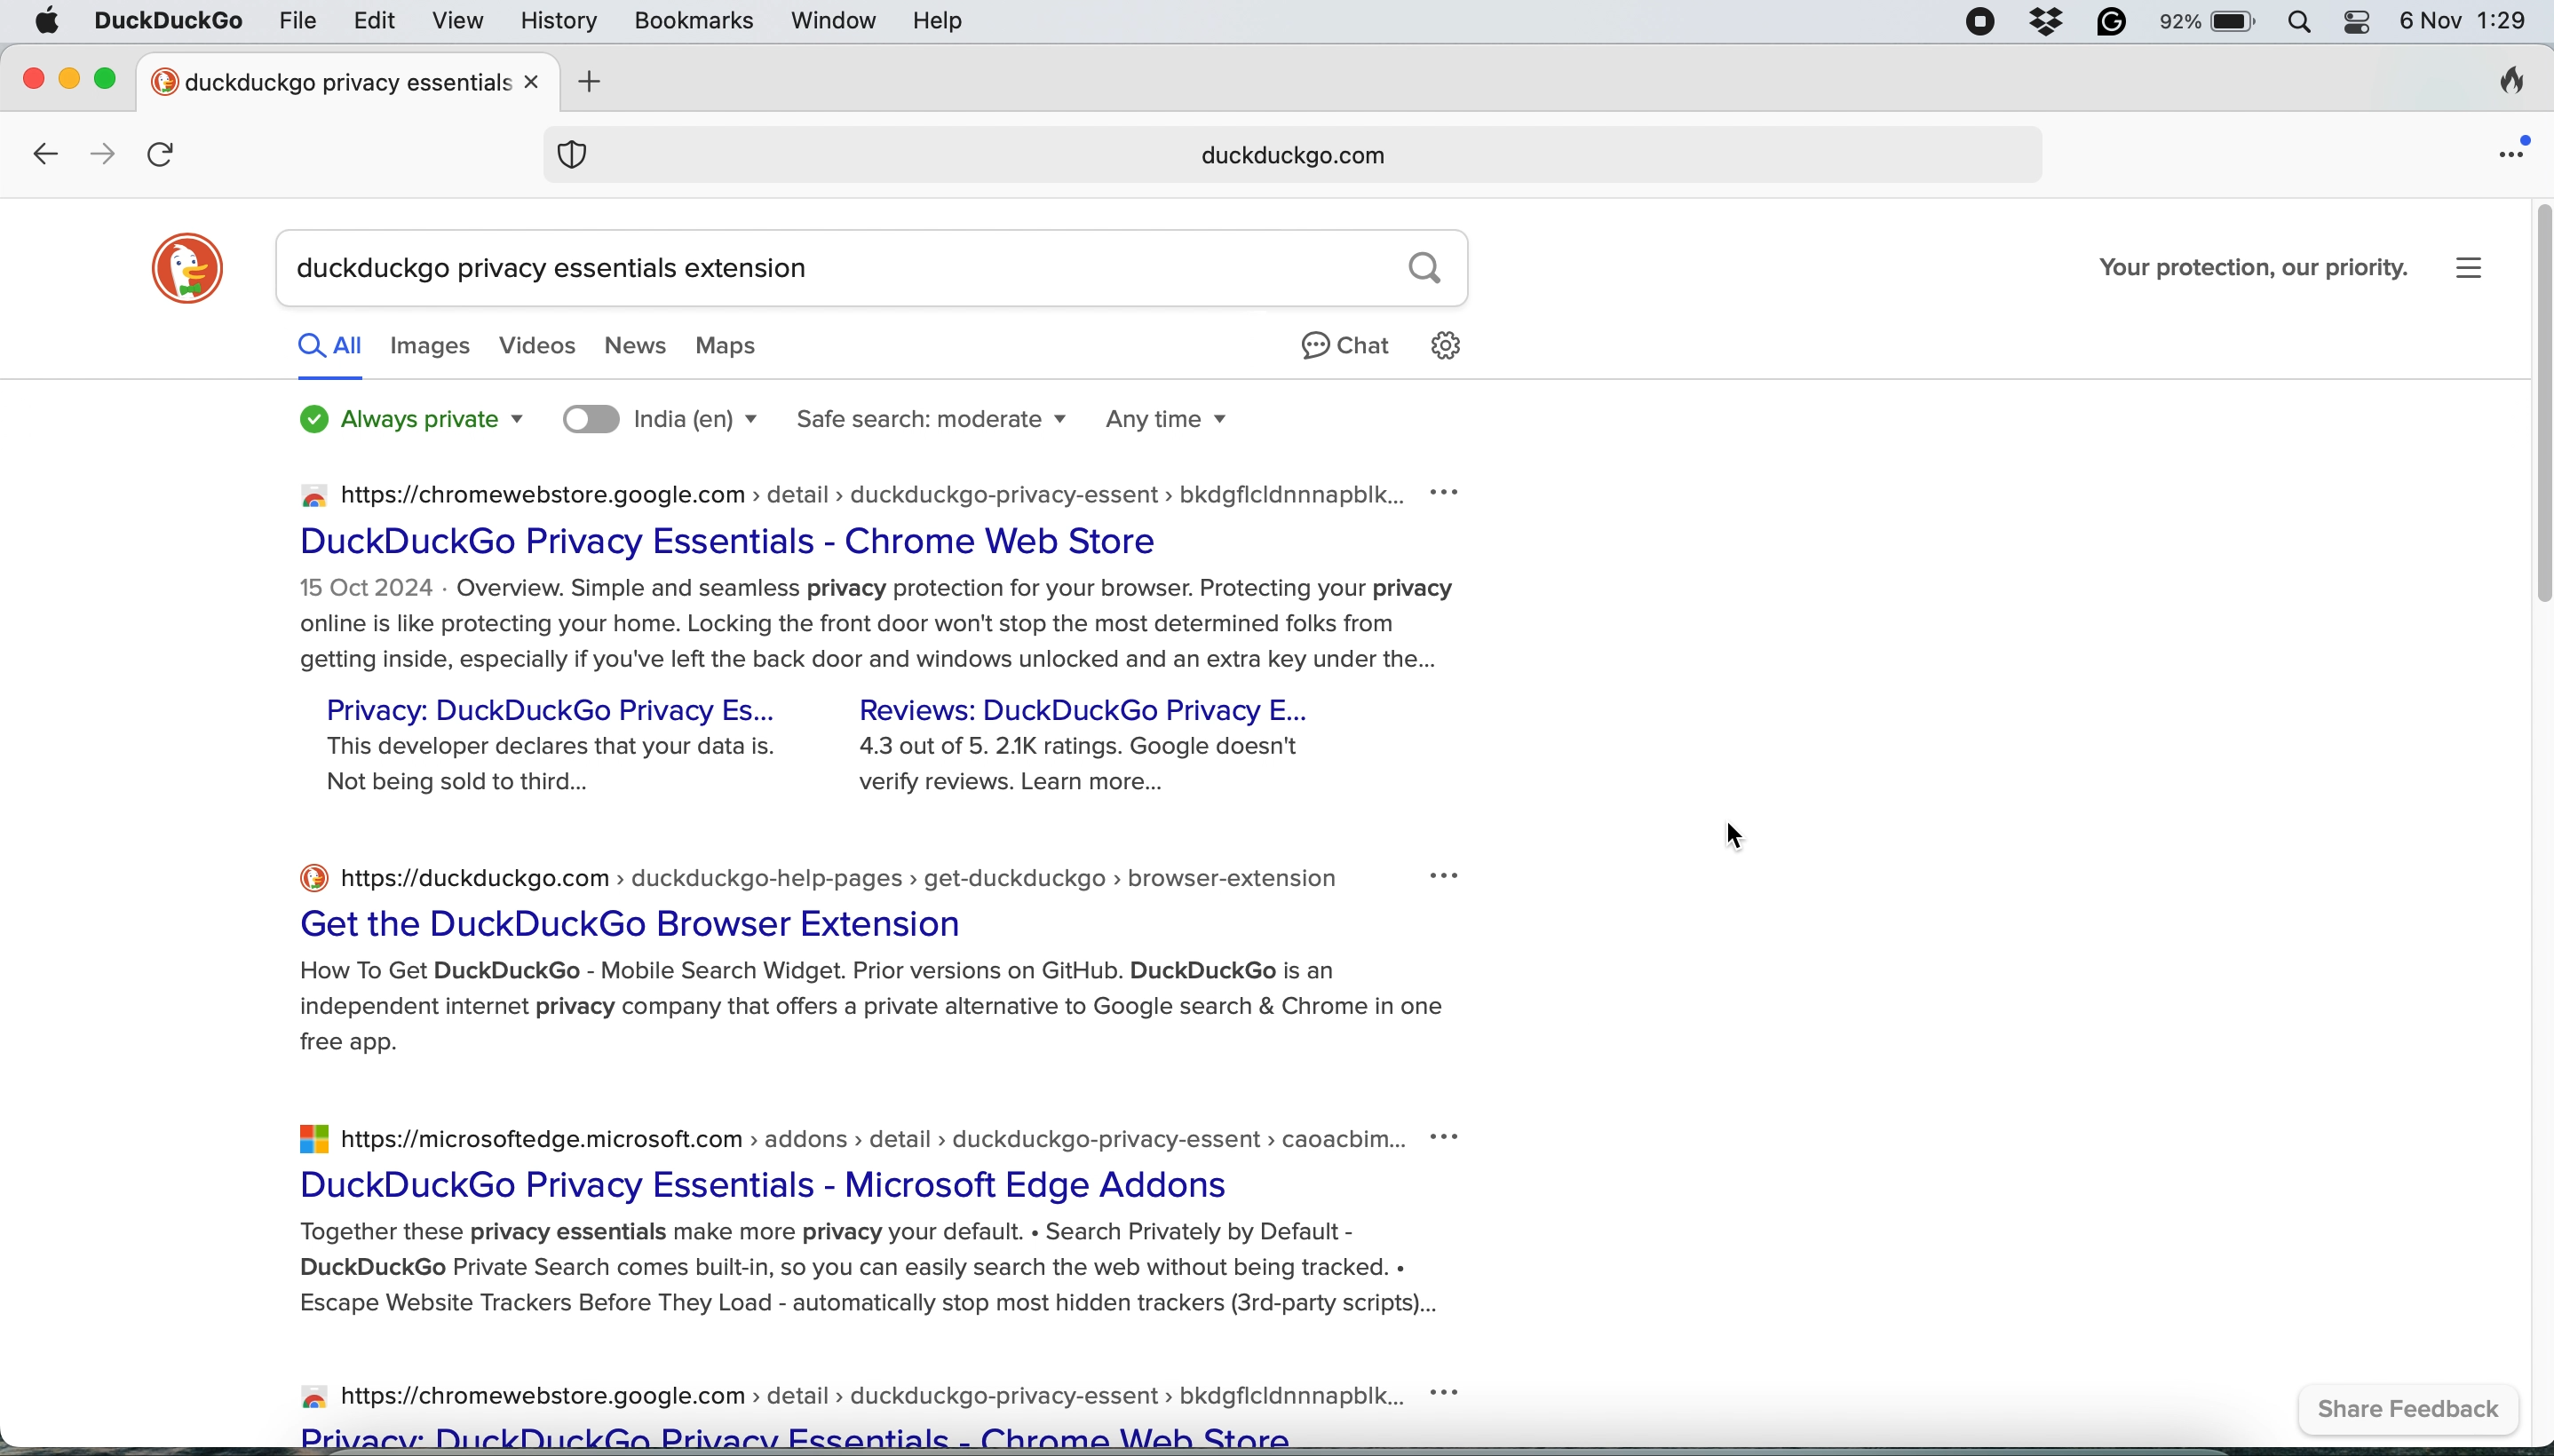  What do you see at coordinates (1452, 878) in the screenshot?
I see `more` at bounding box center [1452, 878].